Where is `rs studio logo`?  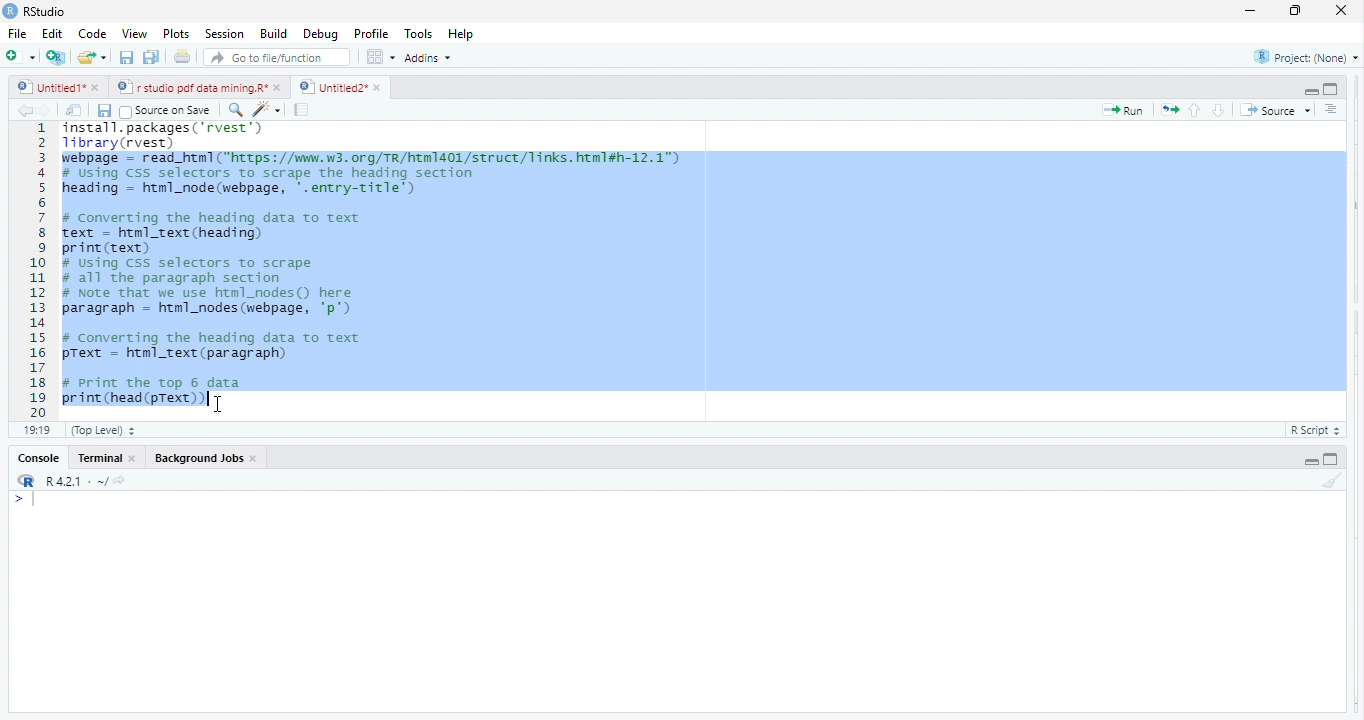 rs studio logo is located at coordinates (10, 10).